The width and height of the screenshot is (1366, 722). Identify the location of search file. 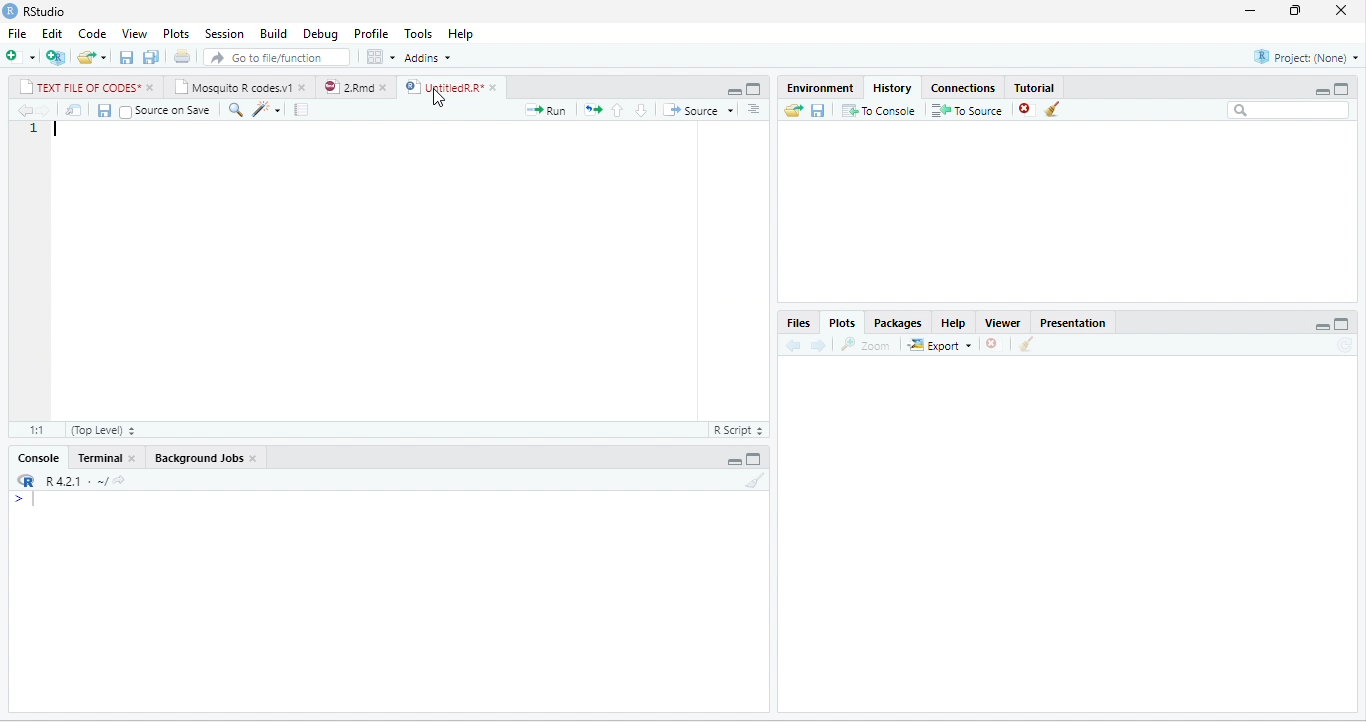
(276, 57).